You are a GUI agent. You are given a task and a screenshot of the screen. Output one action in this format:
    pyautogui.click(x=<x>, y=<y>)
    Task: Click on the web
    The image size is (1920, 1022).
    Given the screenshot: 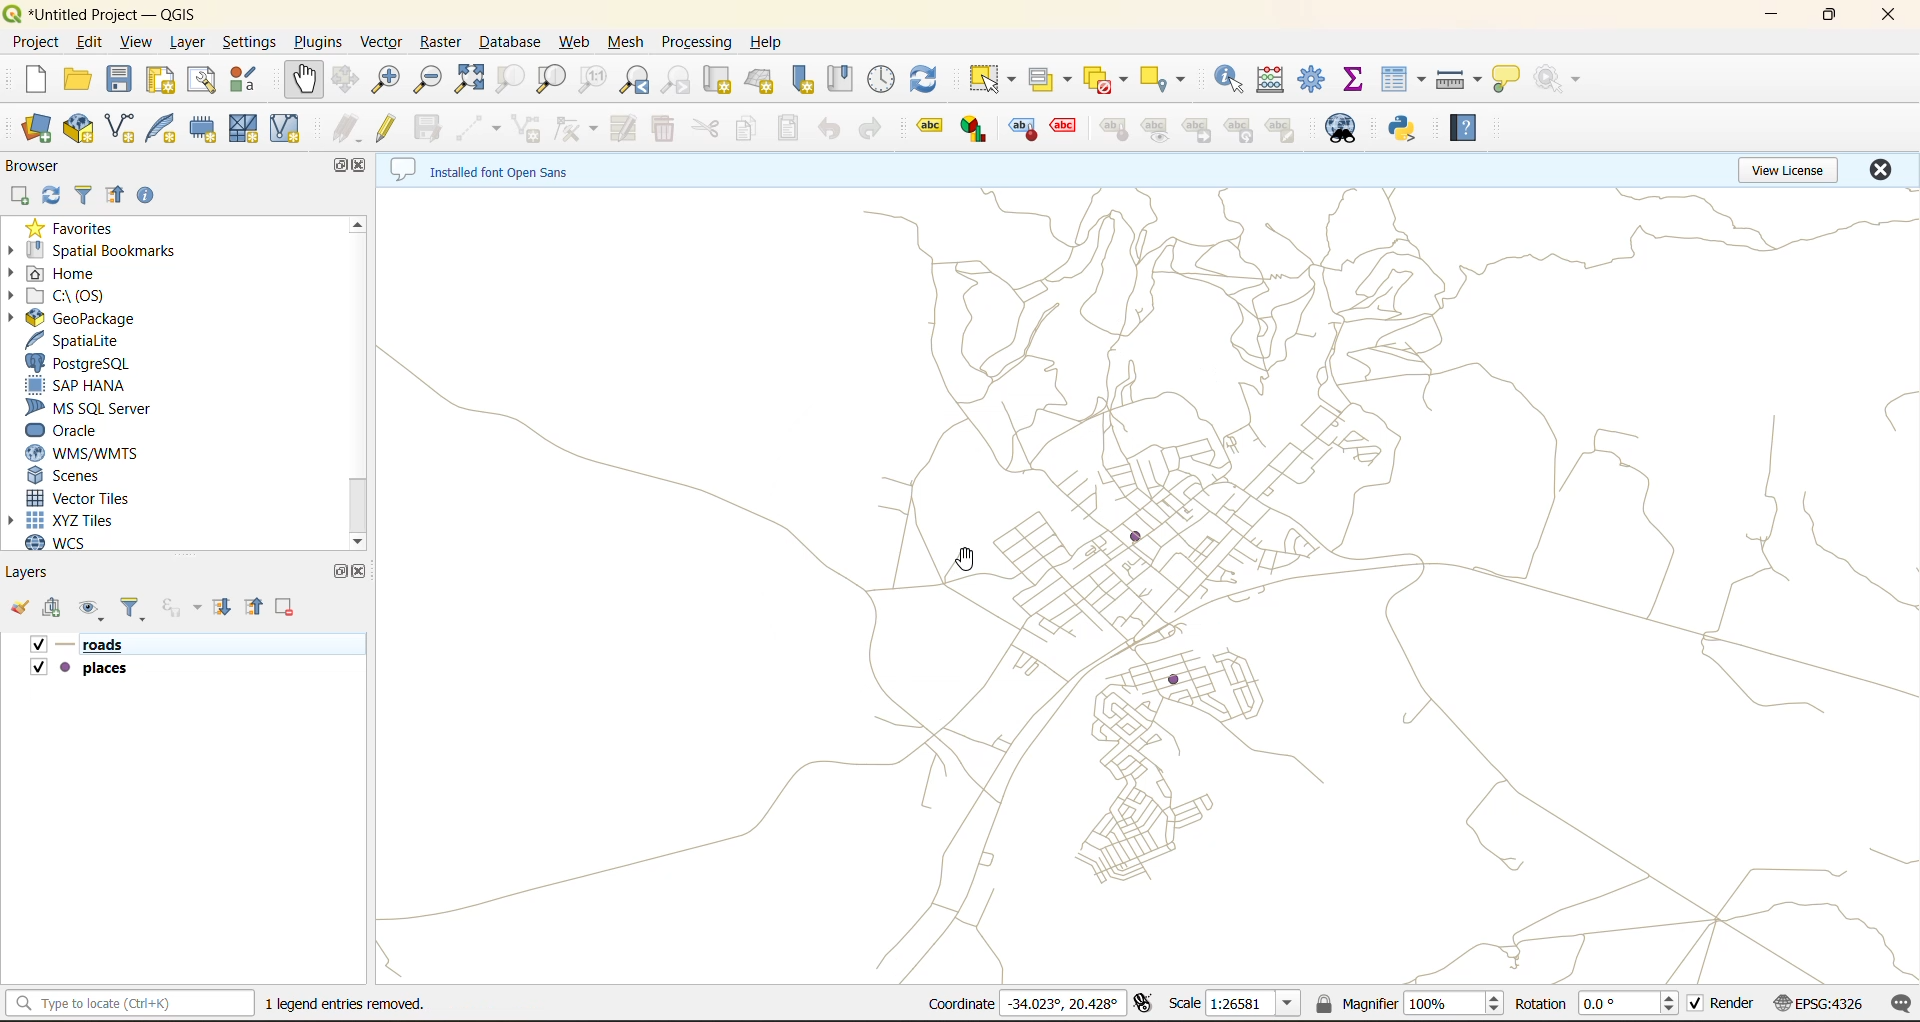 What is the action you would take?
    pyautogui.click(x=573, y=45)
    